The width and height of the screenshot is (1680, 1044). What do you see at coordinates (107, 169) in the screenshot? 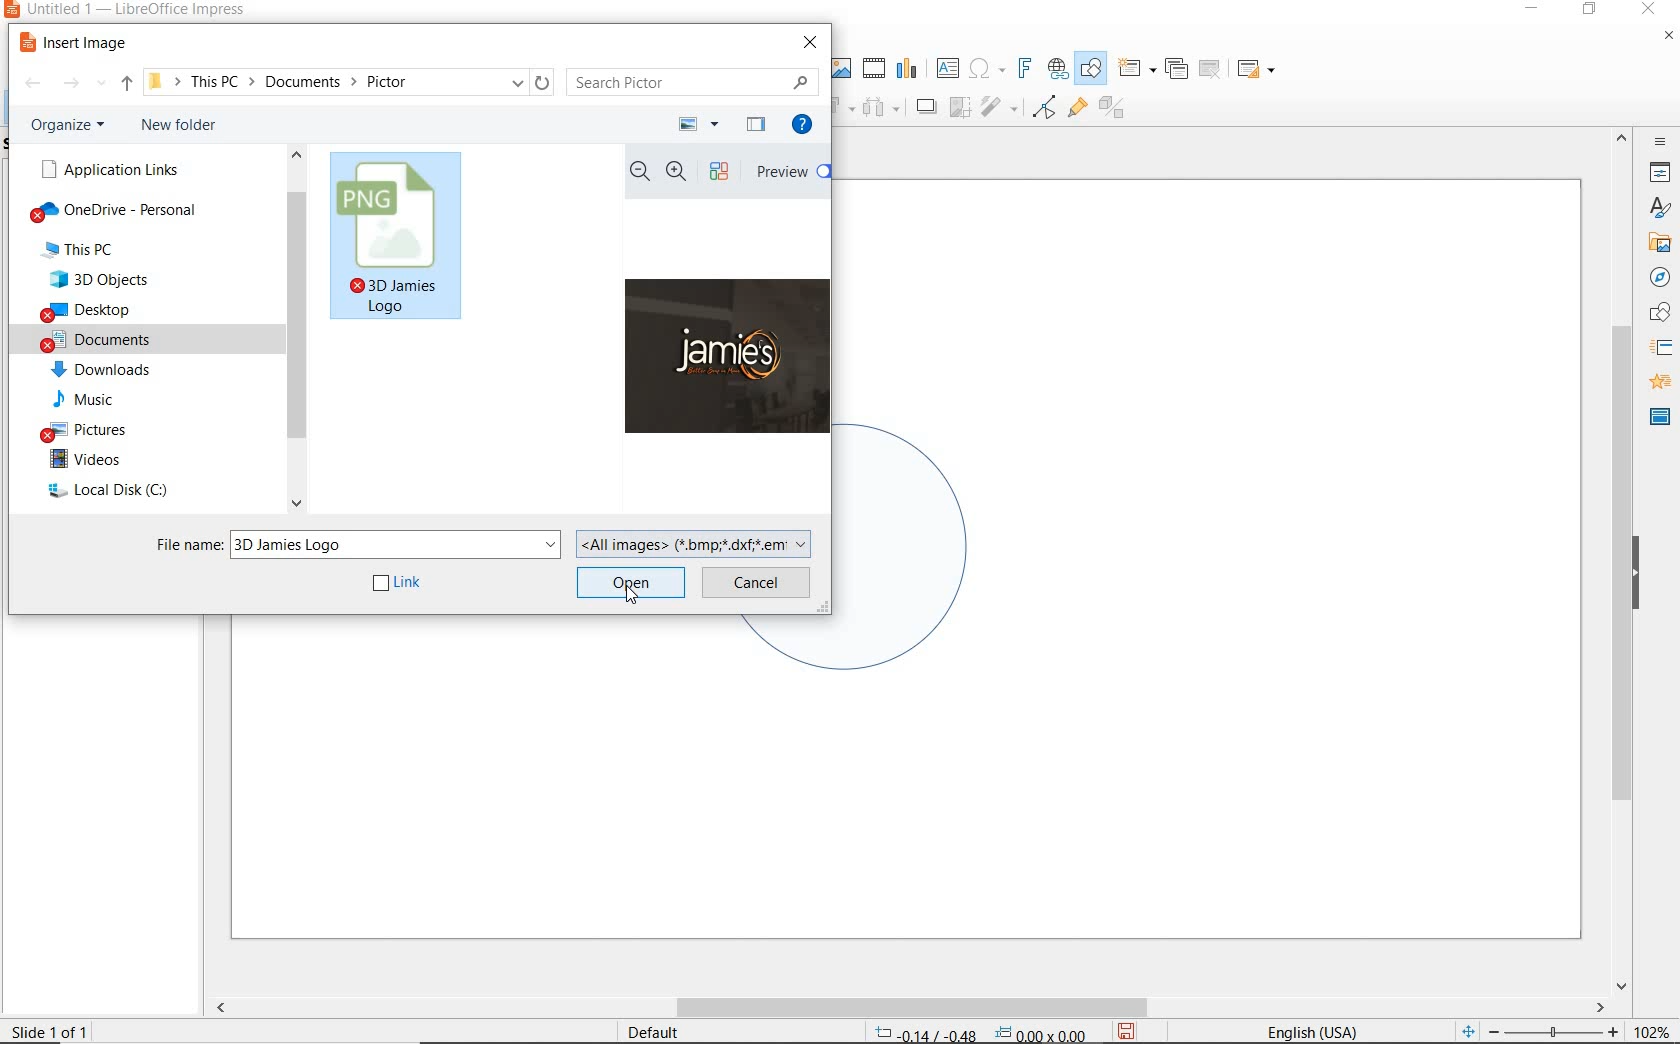
I see `Application links` at bounding box center [107, 169].